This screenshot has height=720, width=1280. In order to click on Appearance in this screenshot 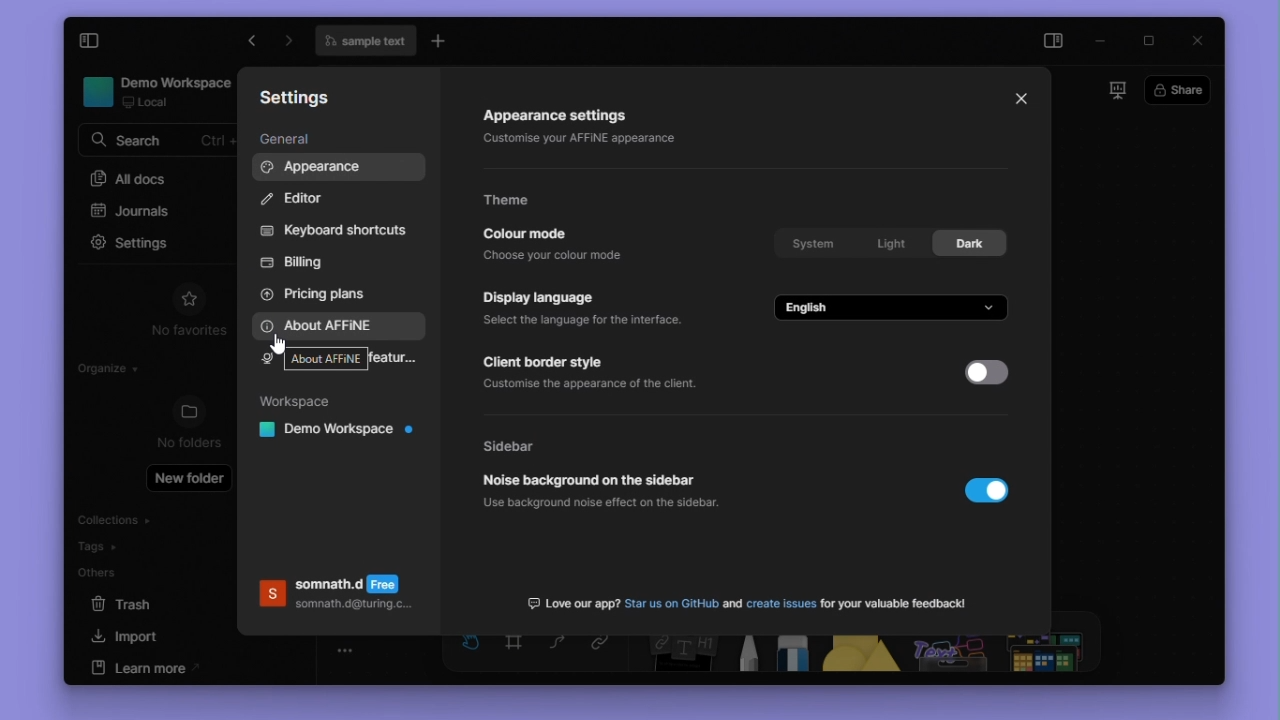, I will do `click(338, 167)`.